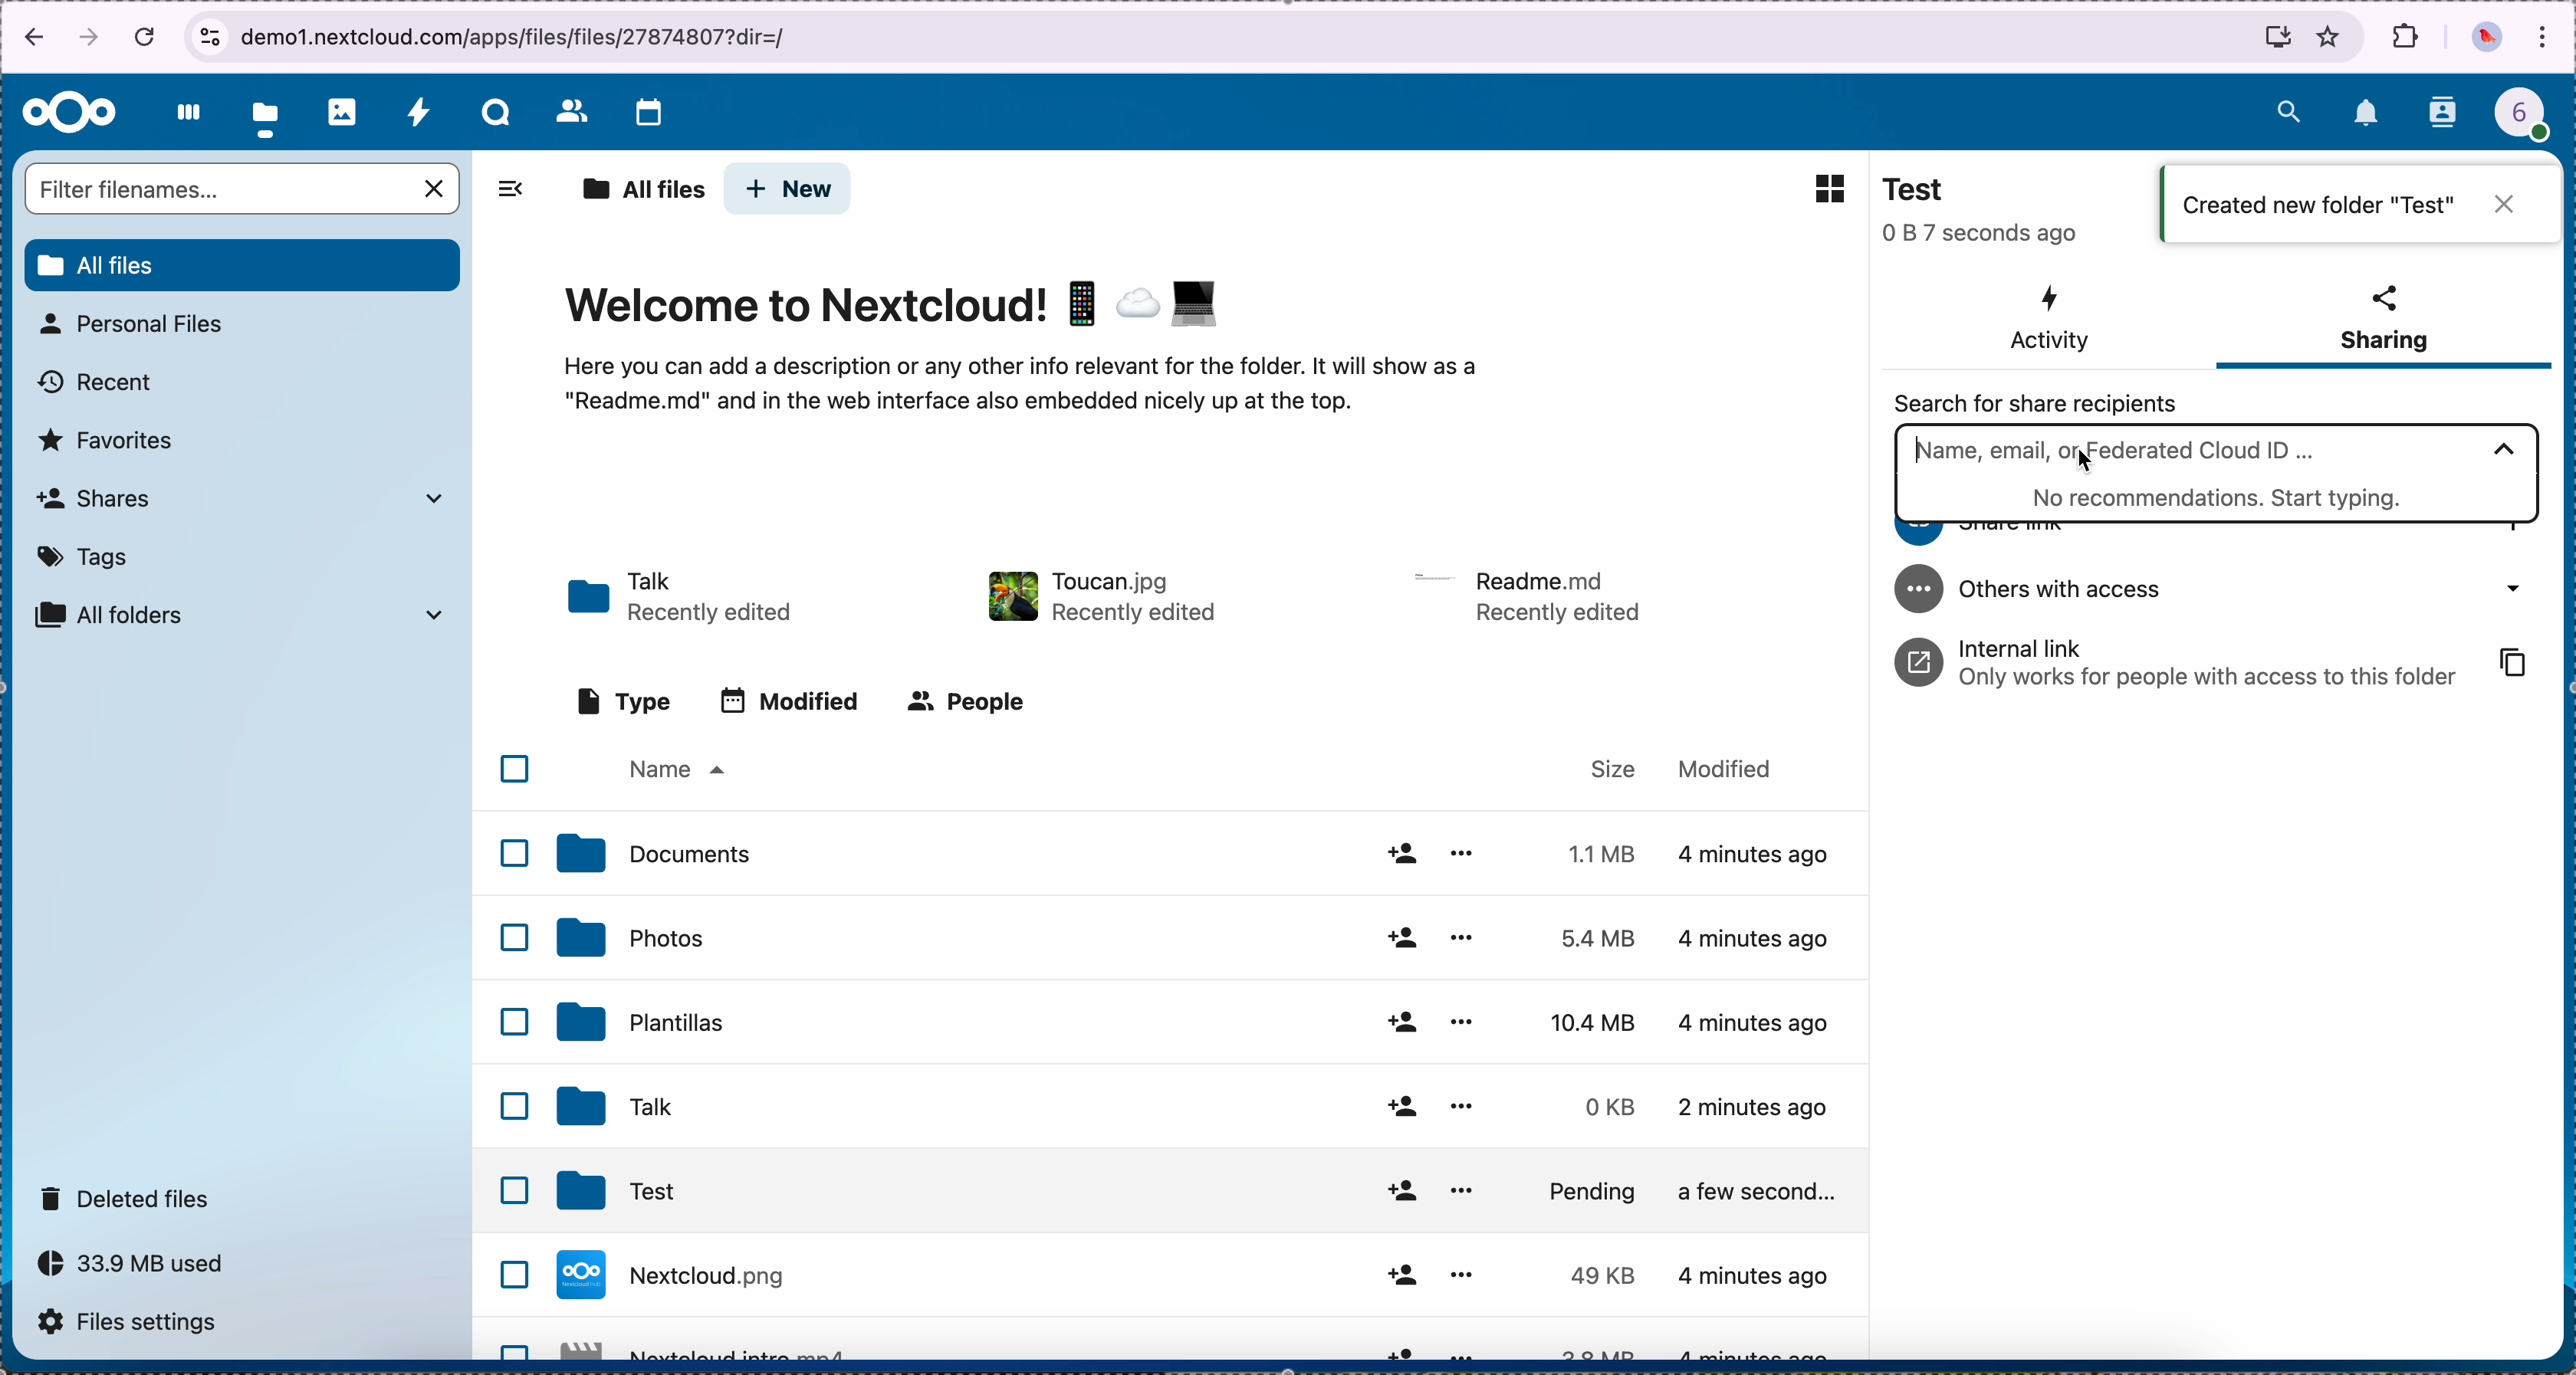 Image resolution: width=2576 pixels, height=1375 pixels. Describe the element at coordinates (2011, 536) in the screenshot. I see `share link` at that location.